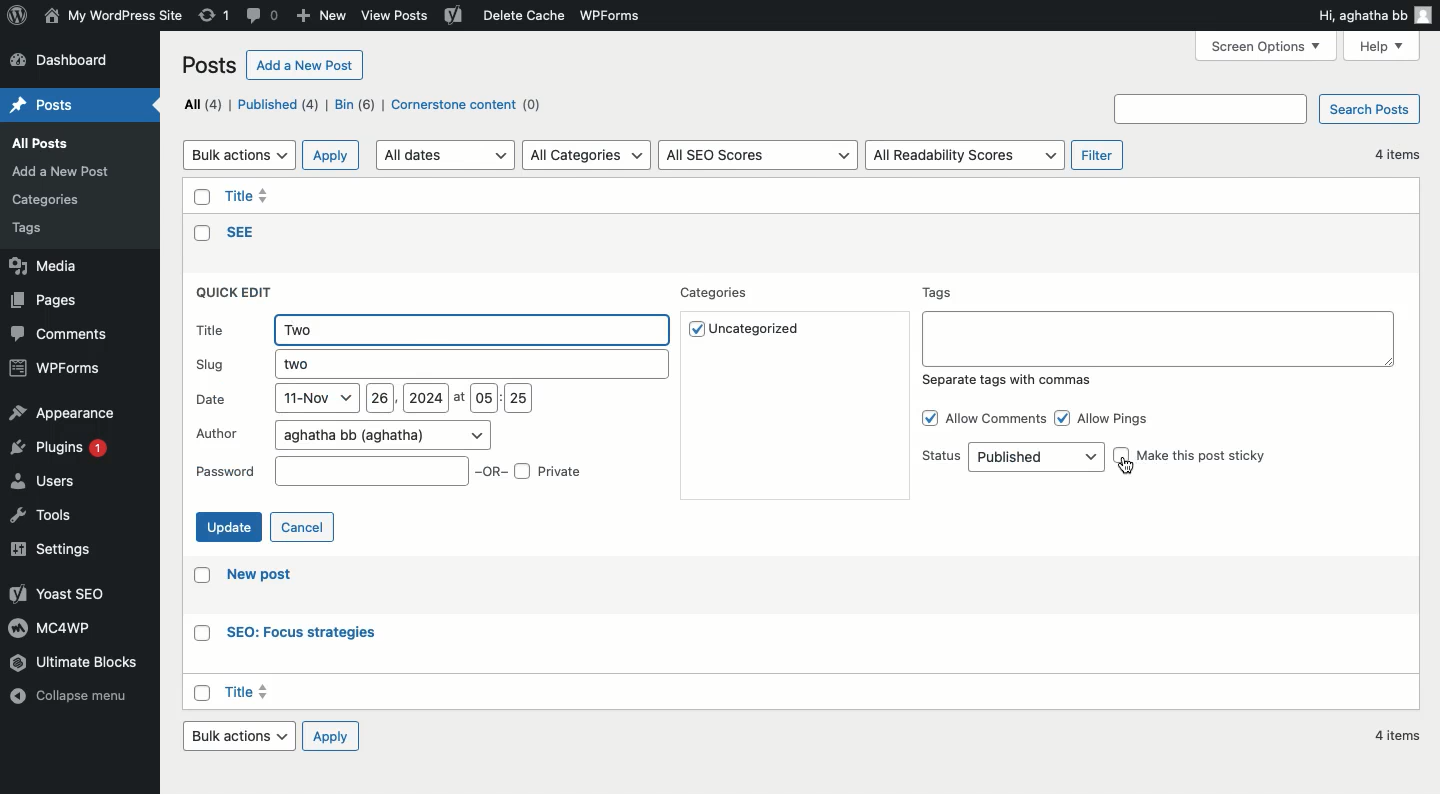 This screenshot has width=1440, height=794. What do you see at coordinates (56, 145) in the screenshot?
I see `All posts` at bounding box center [56, 145].